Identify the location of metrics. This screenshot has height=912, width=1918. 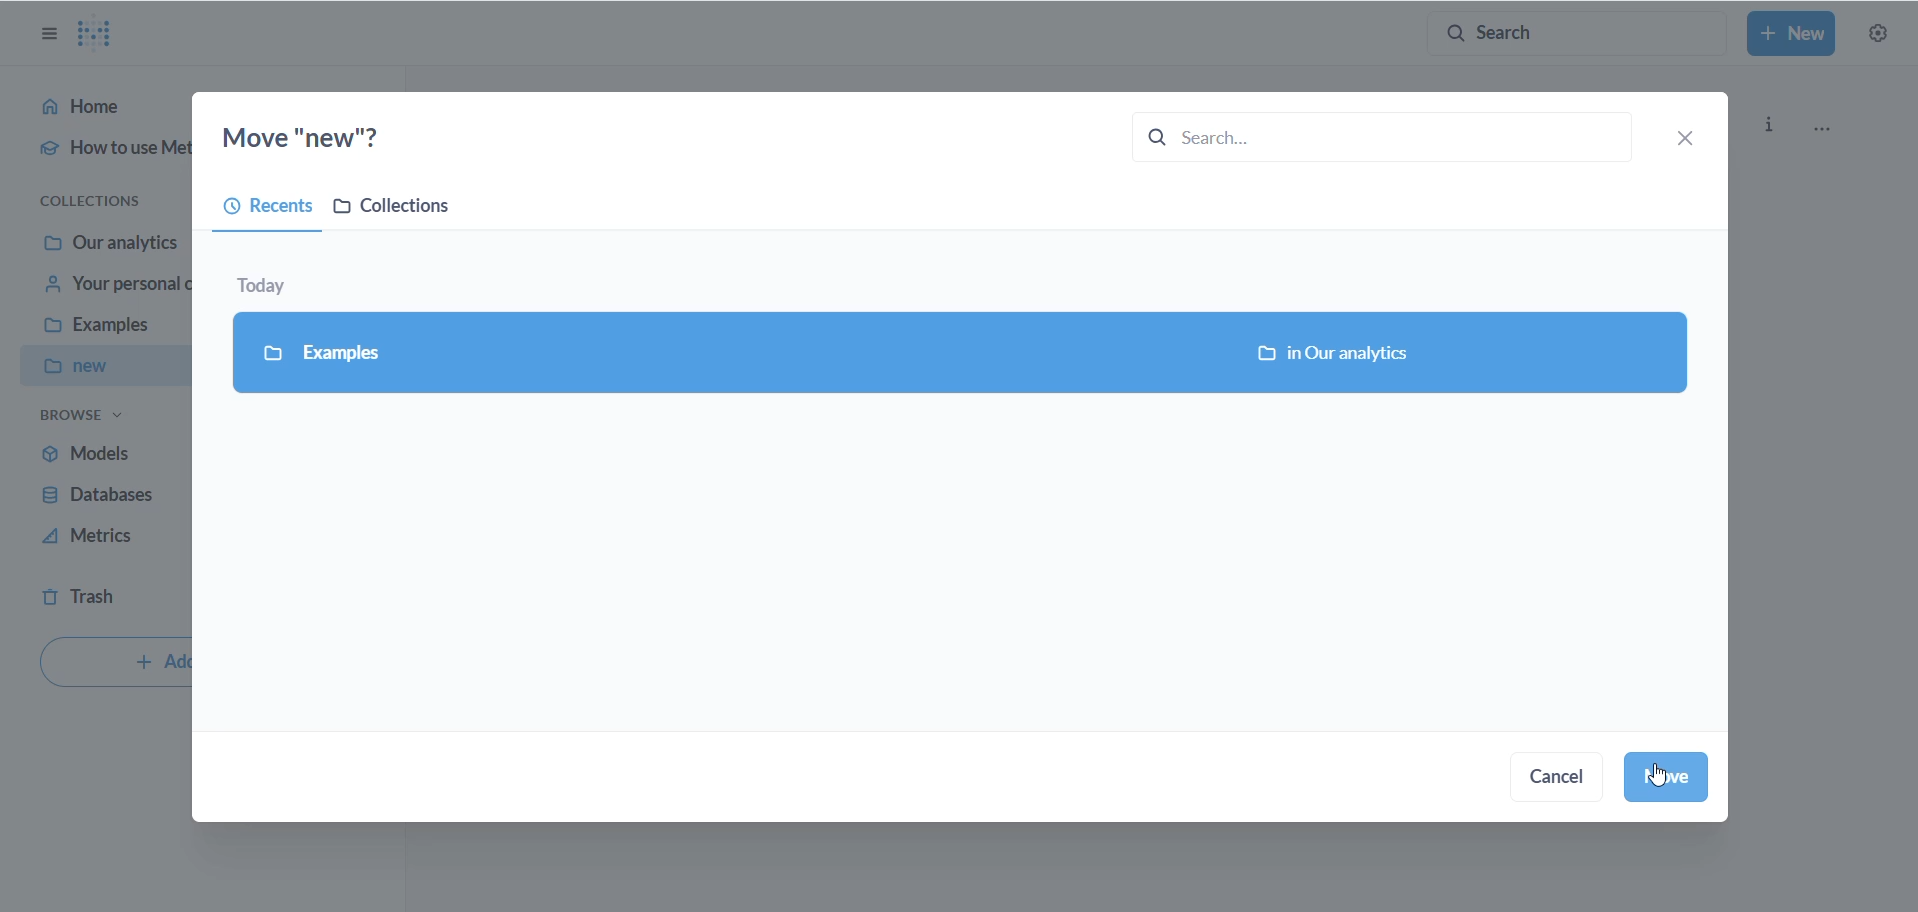
(99, 541).